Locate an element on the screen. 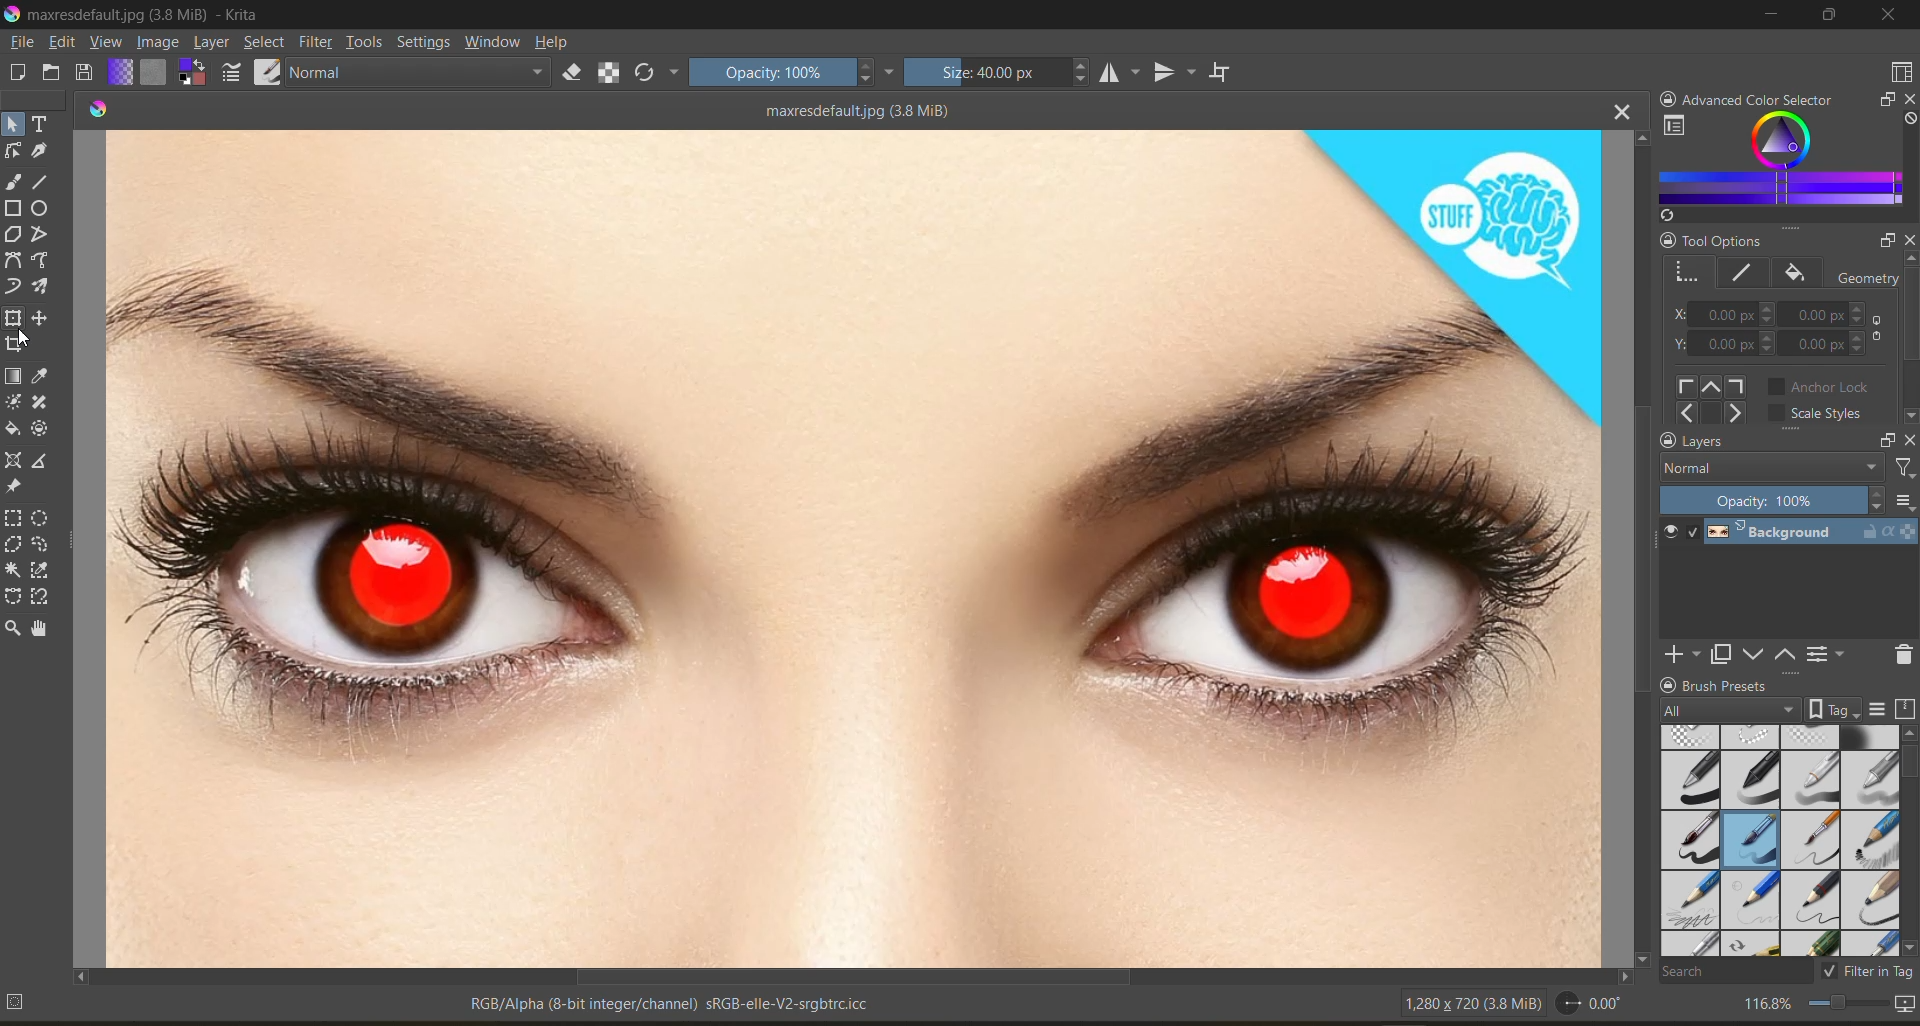  create is located at coordinates (16, 75).